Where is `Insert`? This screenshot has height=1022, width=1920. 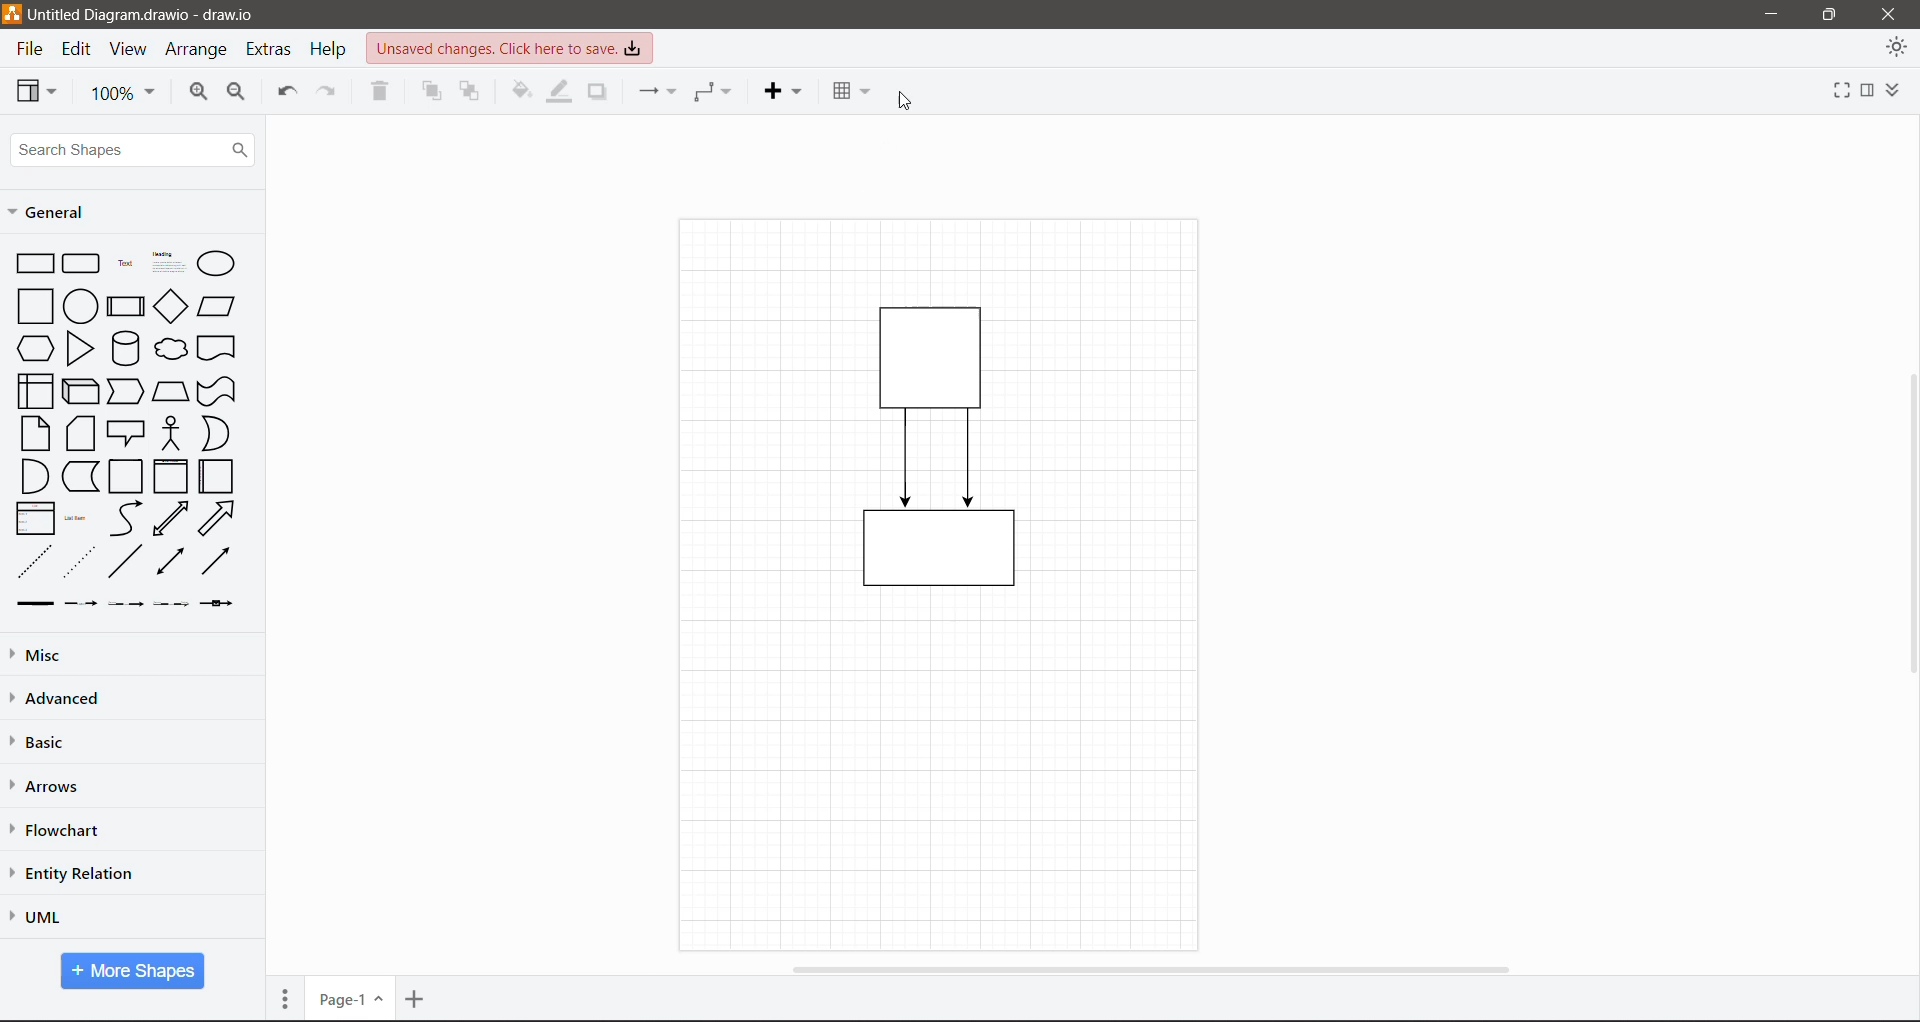 Insert is located at coordinates (782, 91).